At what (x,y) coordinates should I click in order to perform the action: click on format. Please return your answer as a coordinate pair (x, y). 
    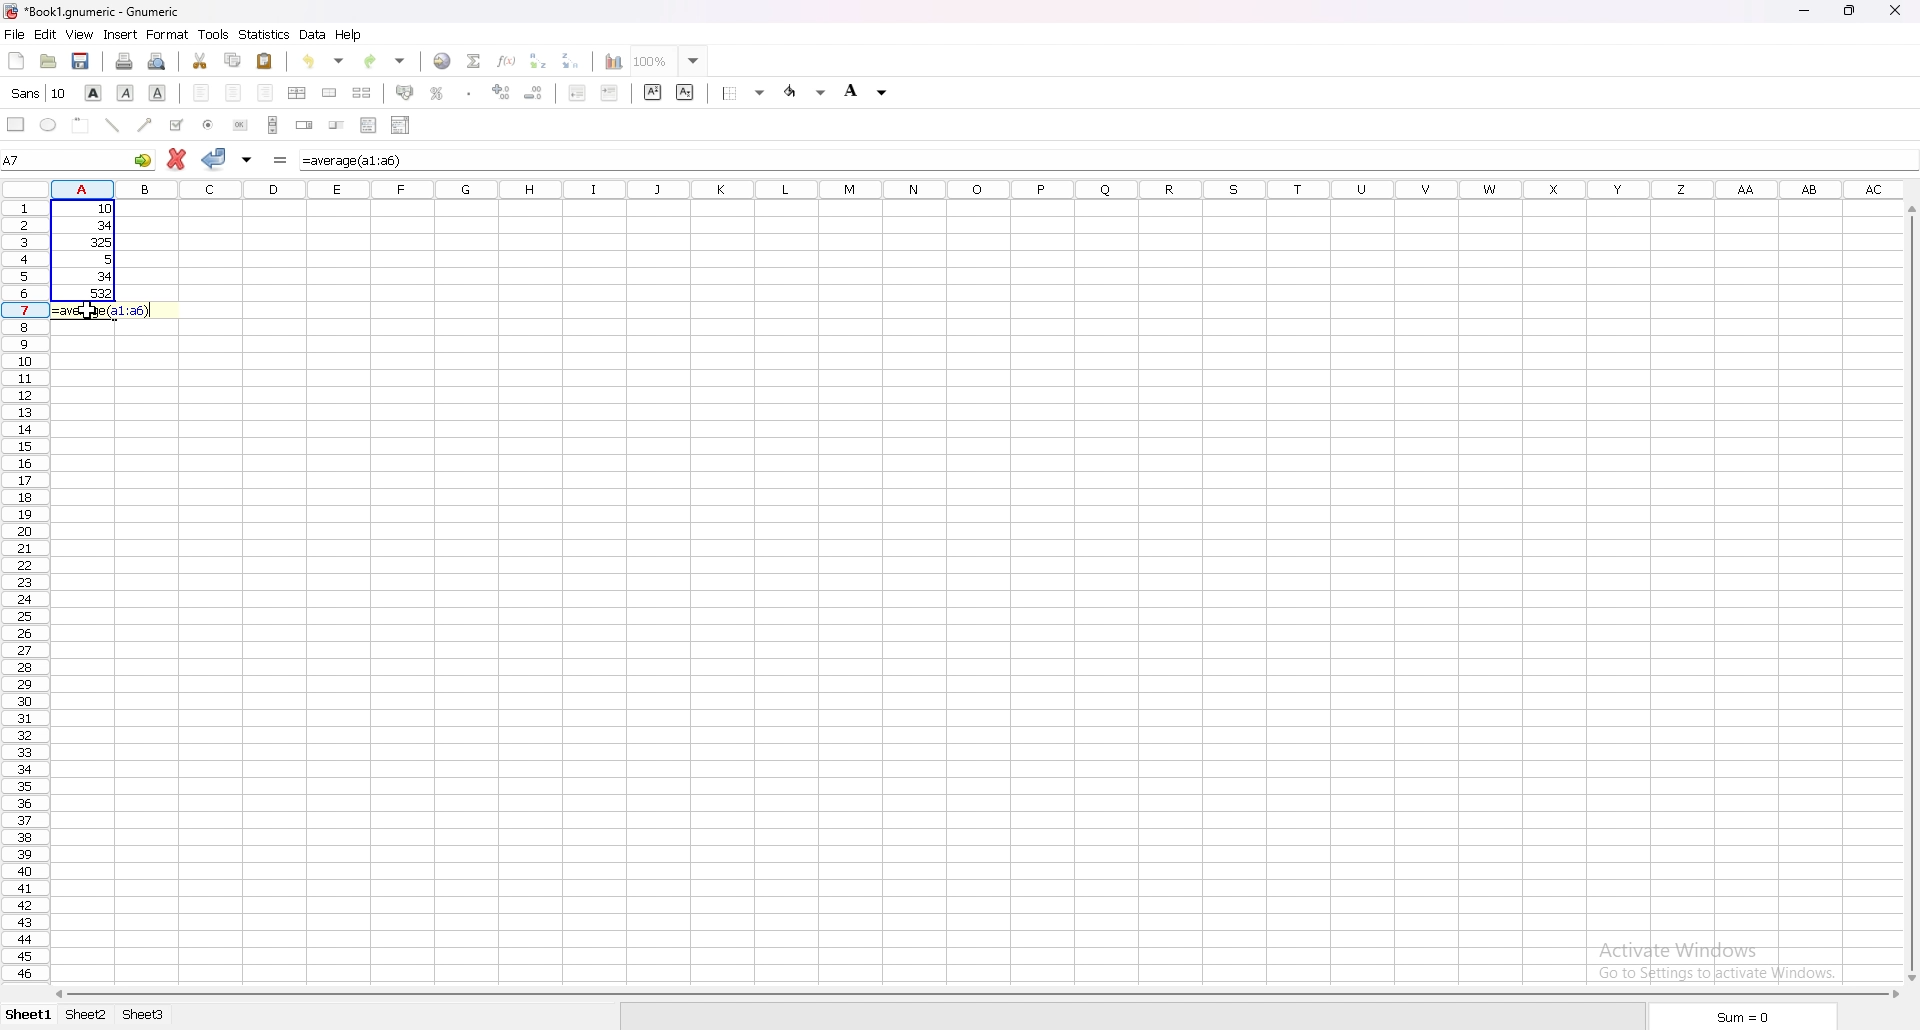
    Looking at the image, I should click on (169, 34).